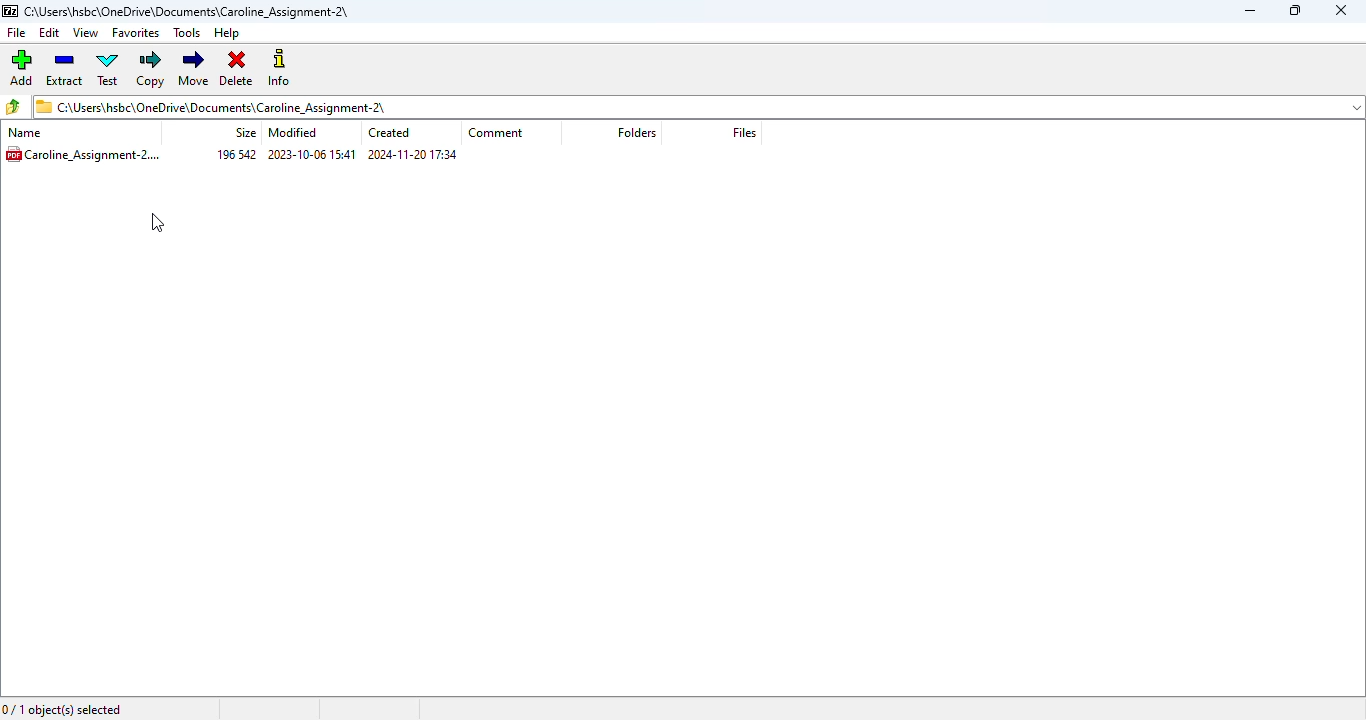 The image size is (1366, 720). I want to click on info, so click(279, 67).